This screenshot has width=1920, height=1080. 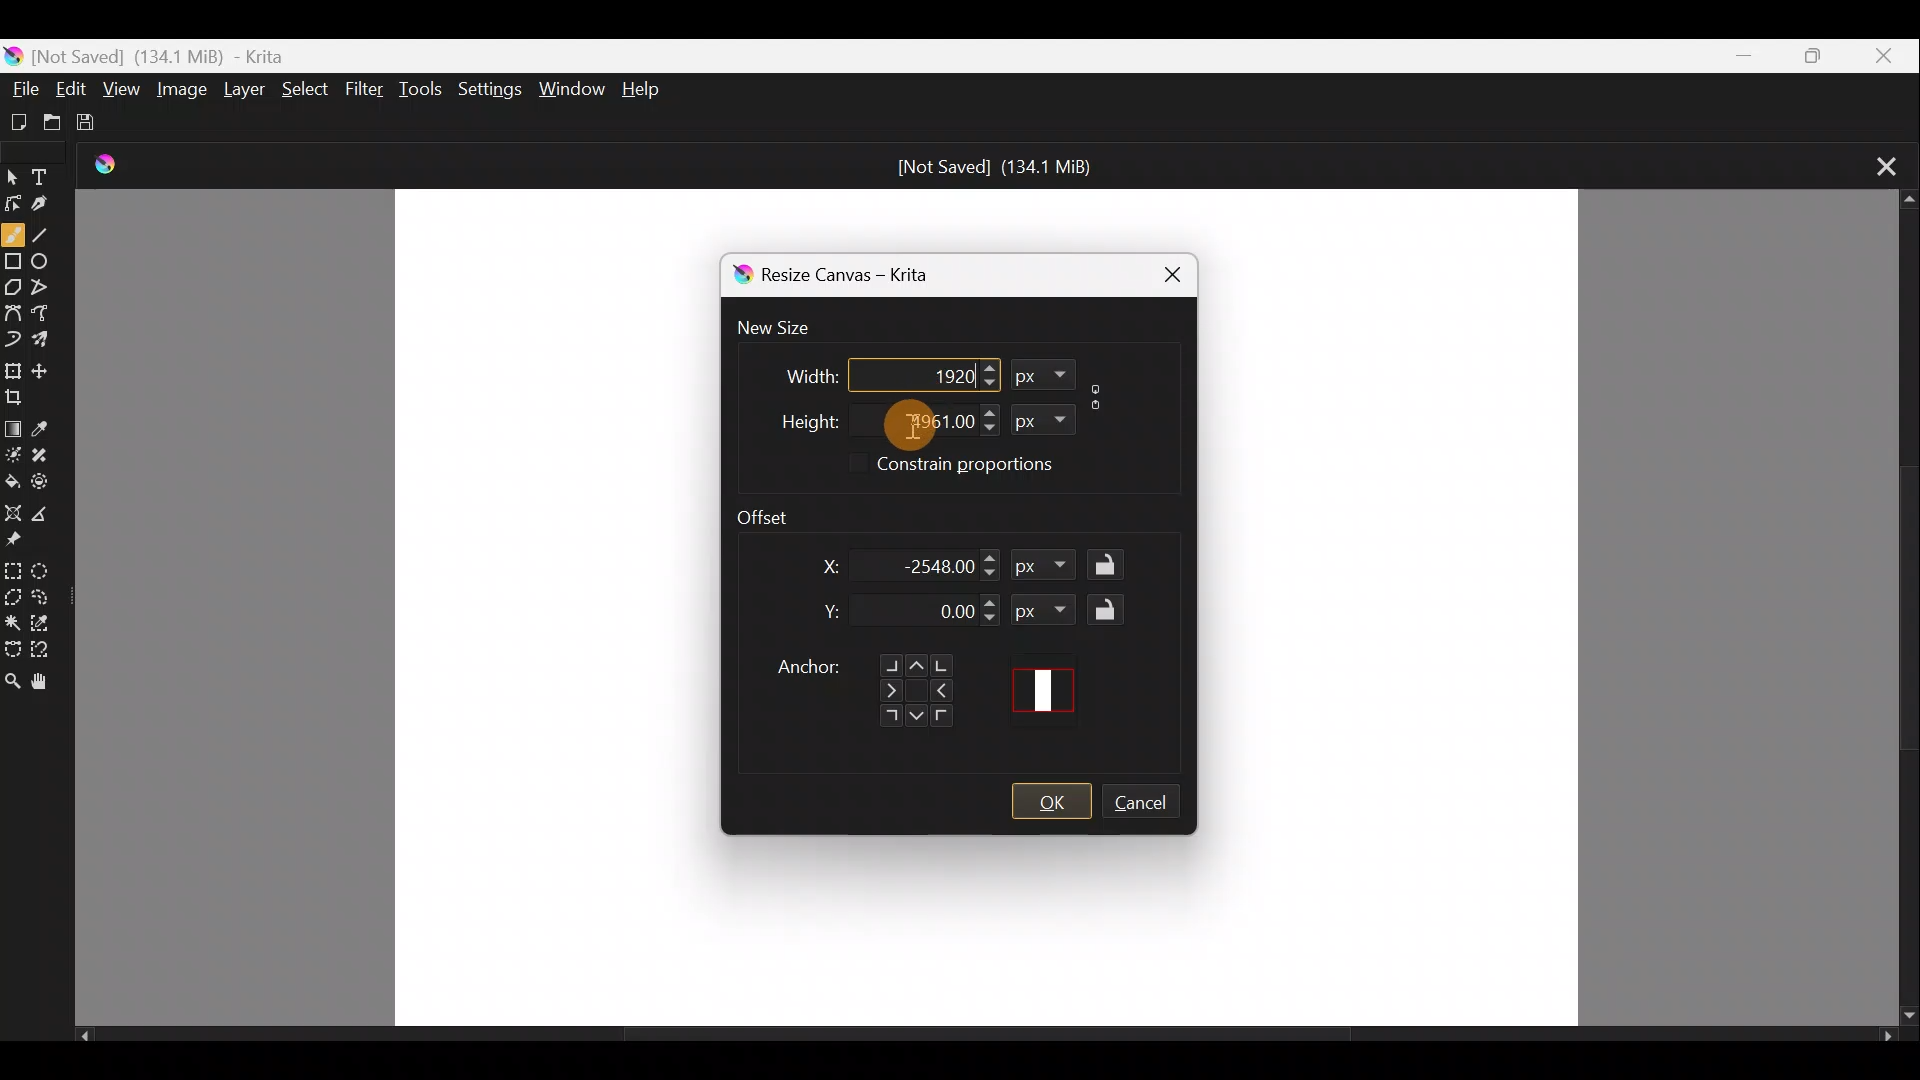 I want to click on X dimension, so click(x=818, y=566).